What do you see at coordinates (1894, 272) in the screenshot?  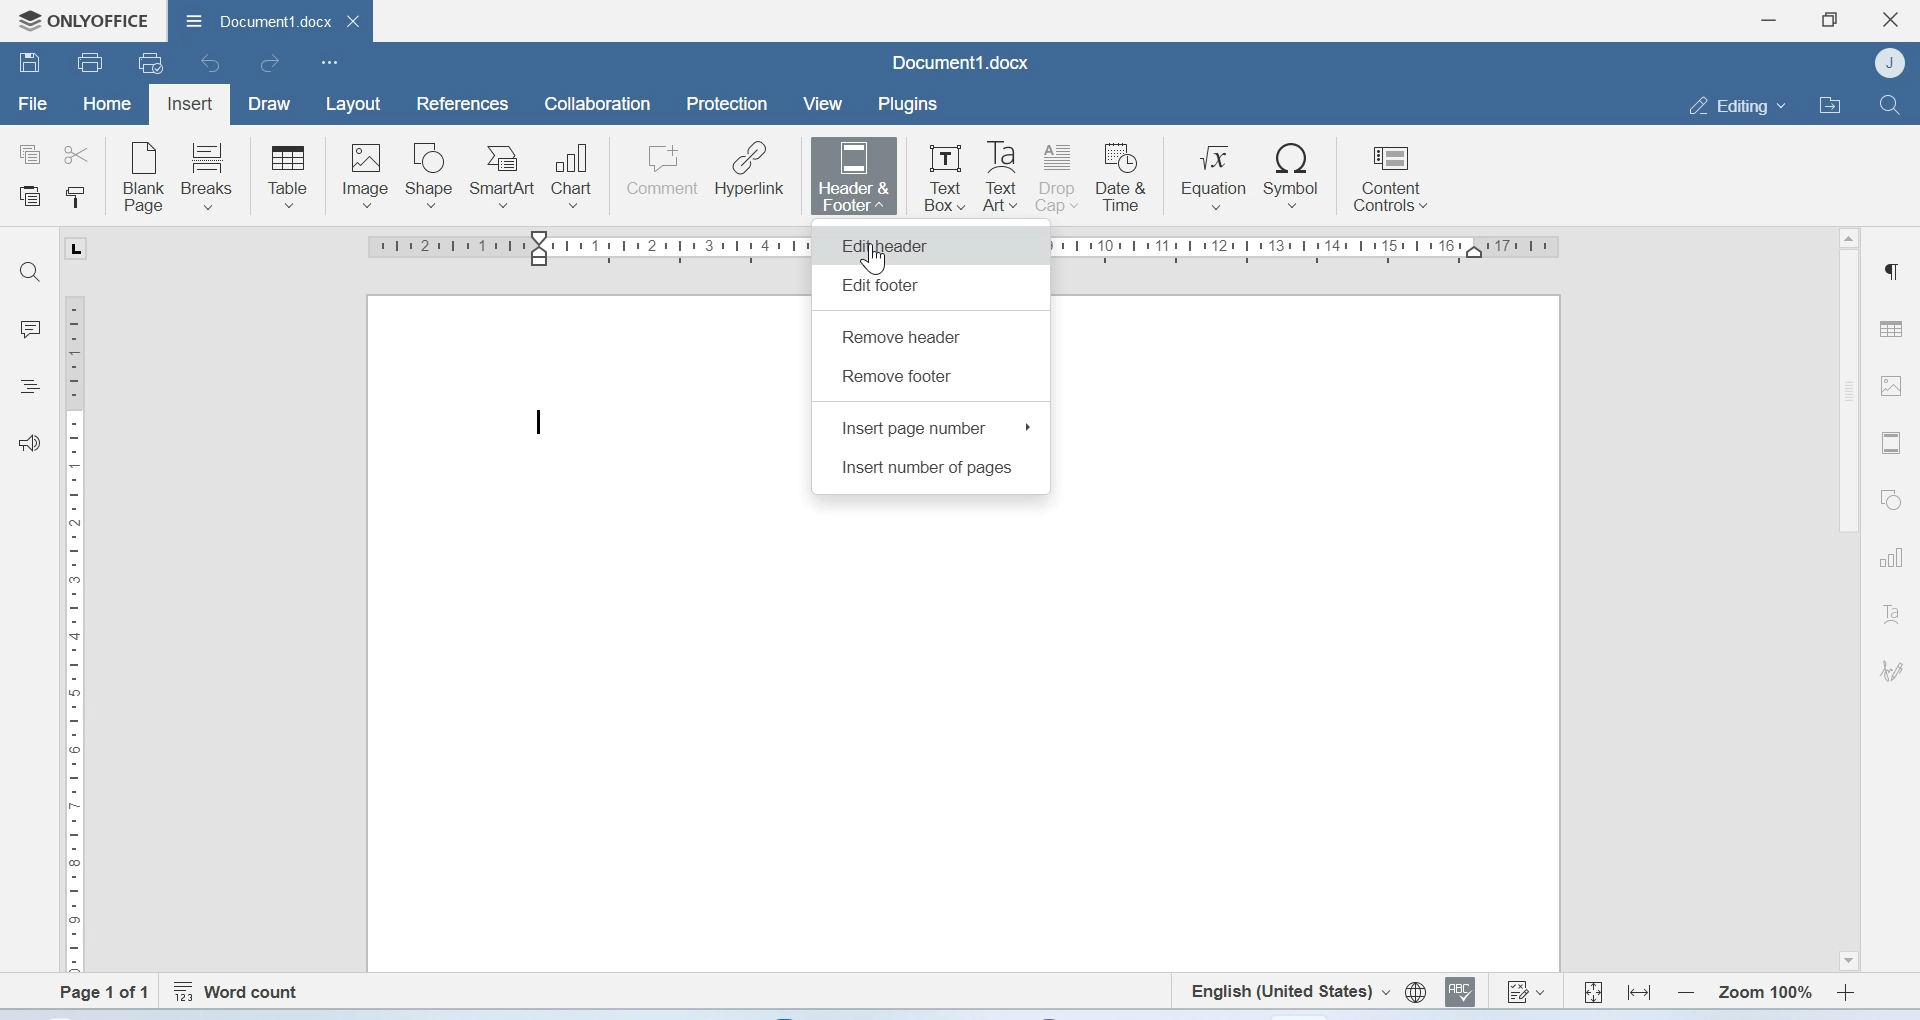 I see `Paragraph settings` at bounding box center [1894, 272].